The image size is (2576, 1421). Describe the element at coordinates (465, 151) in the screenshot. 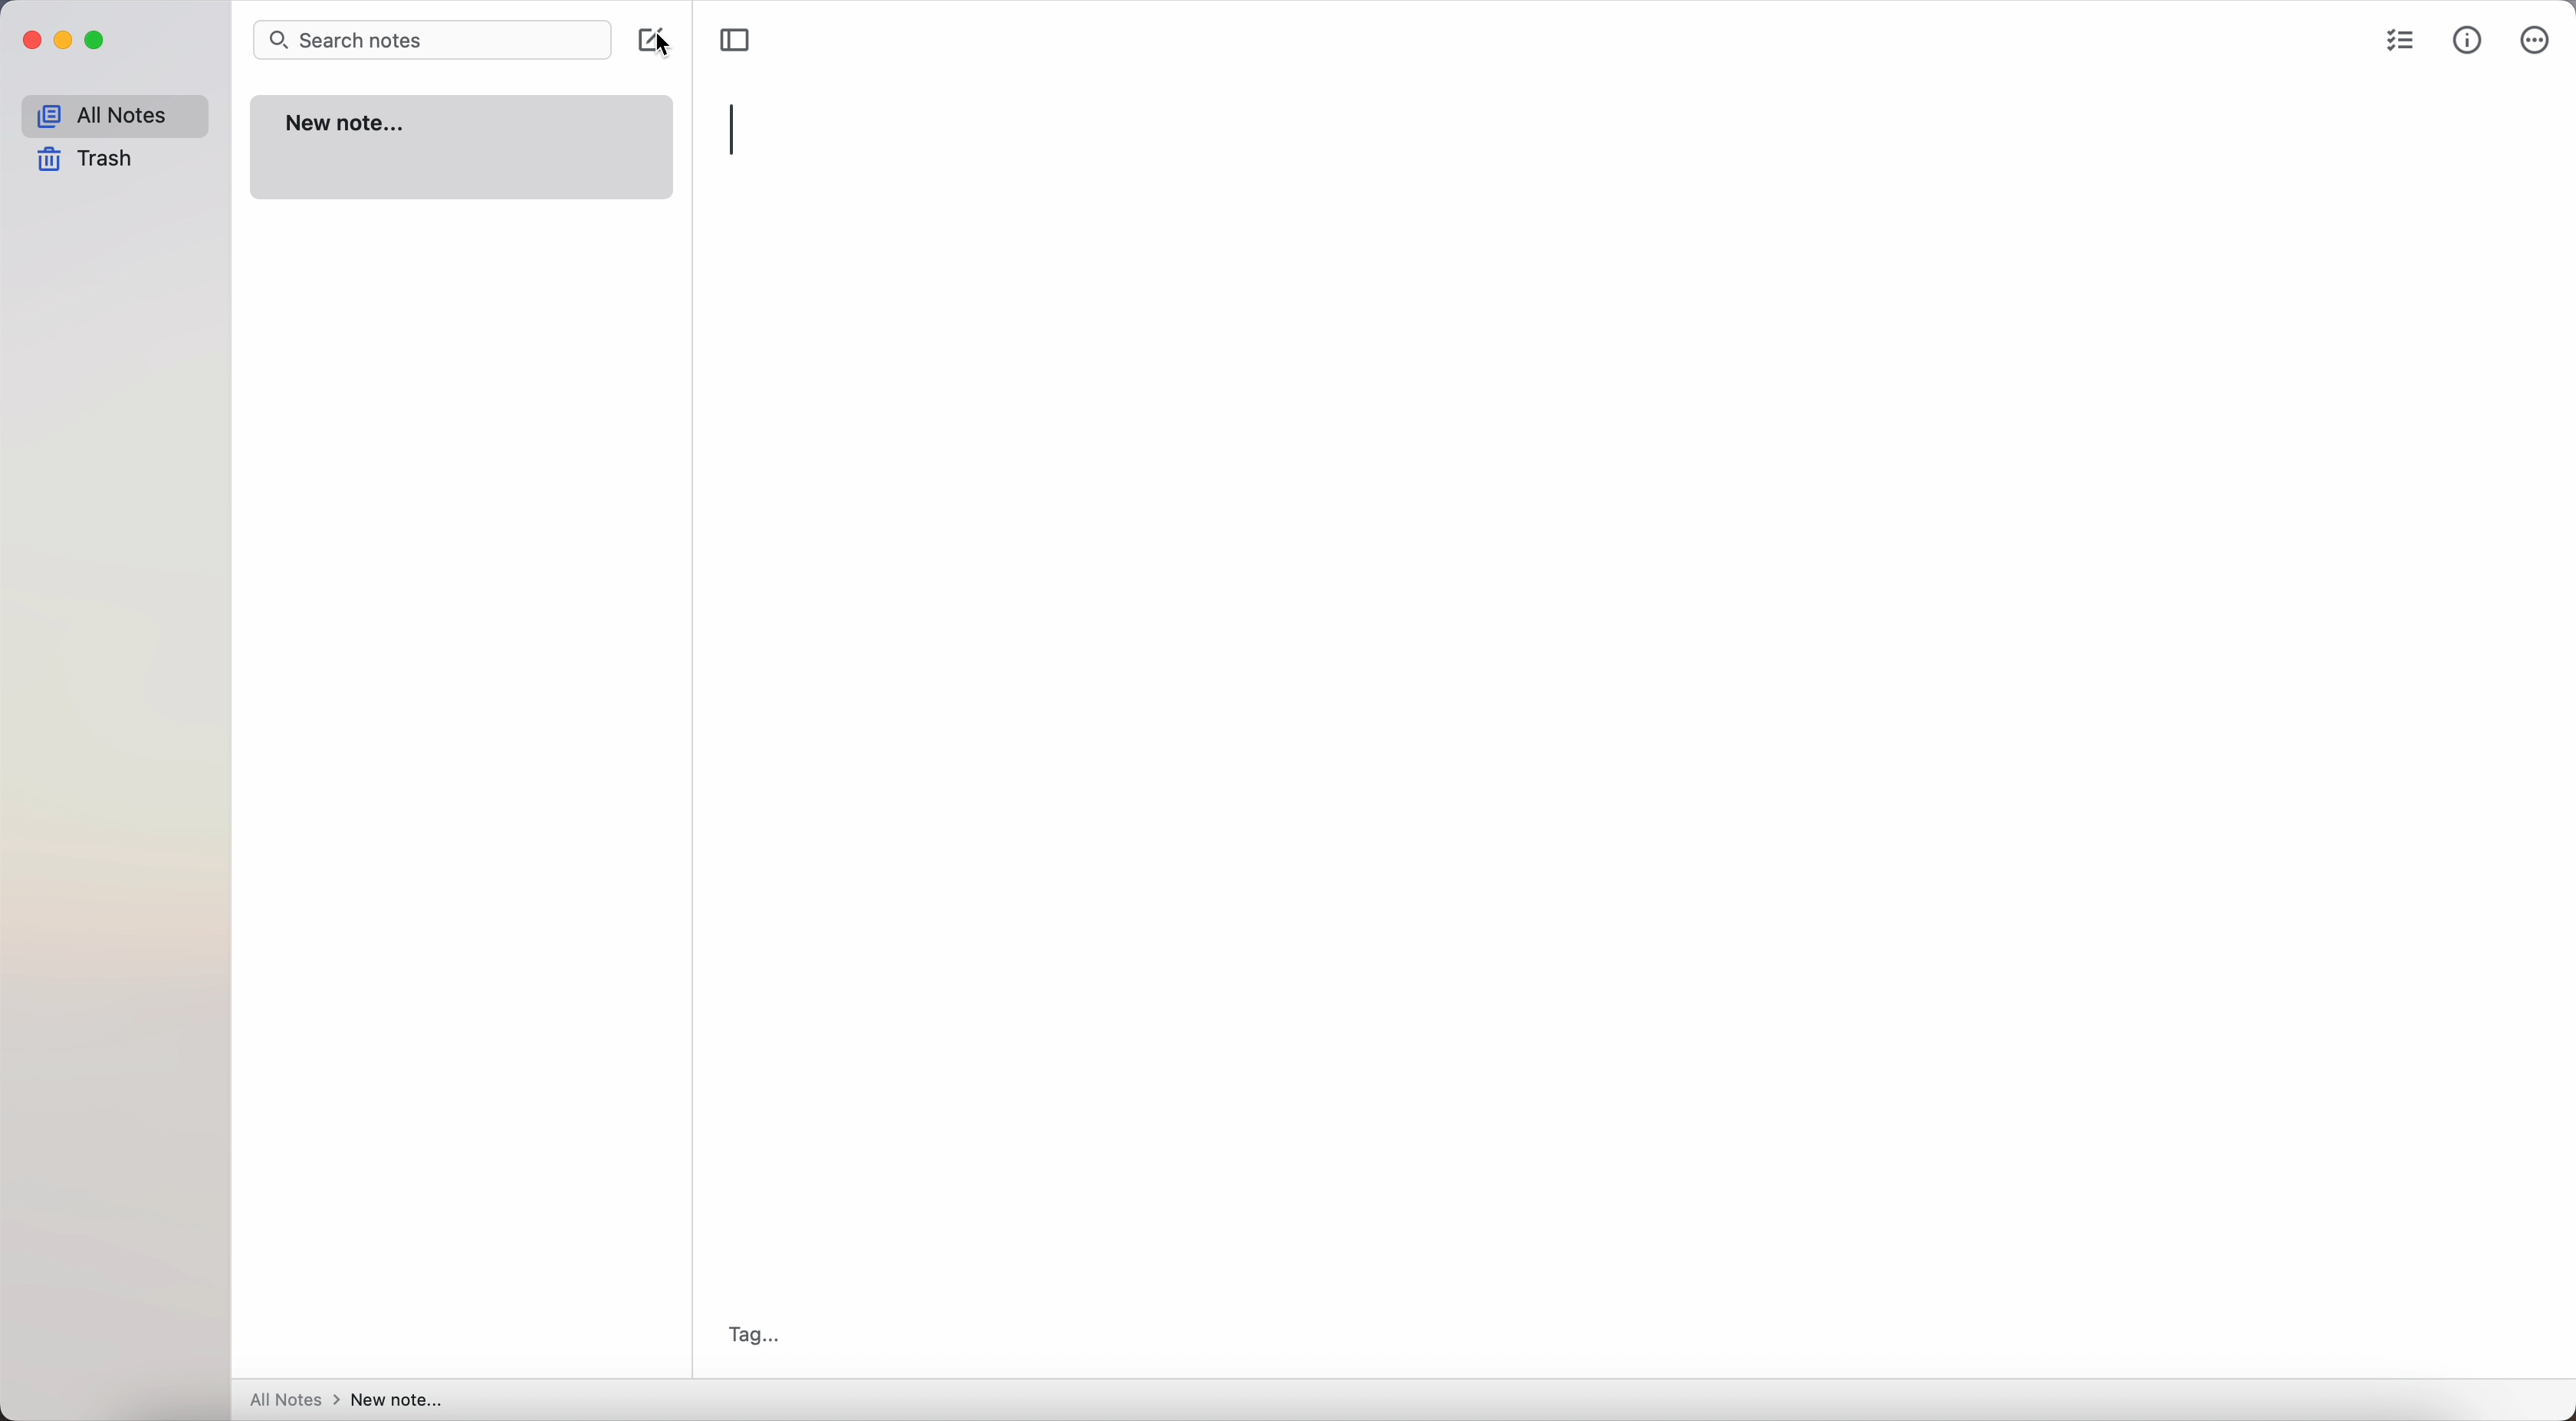

I see `new note` at that location.